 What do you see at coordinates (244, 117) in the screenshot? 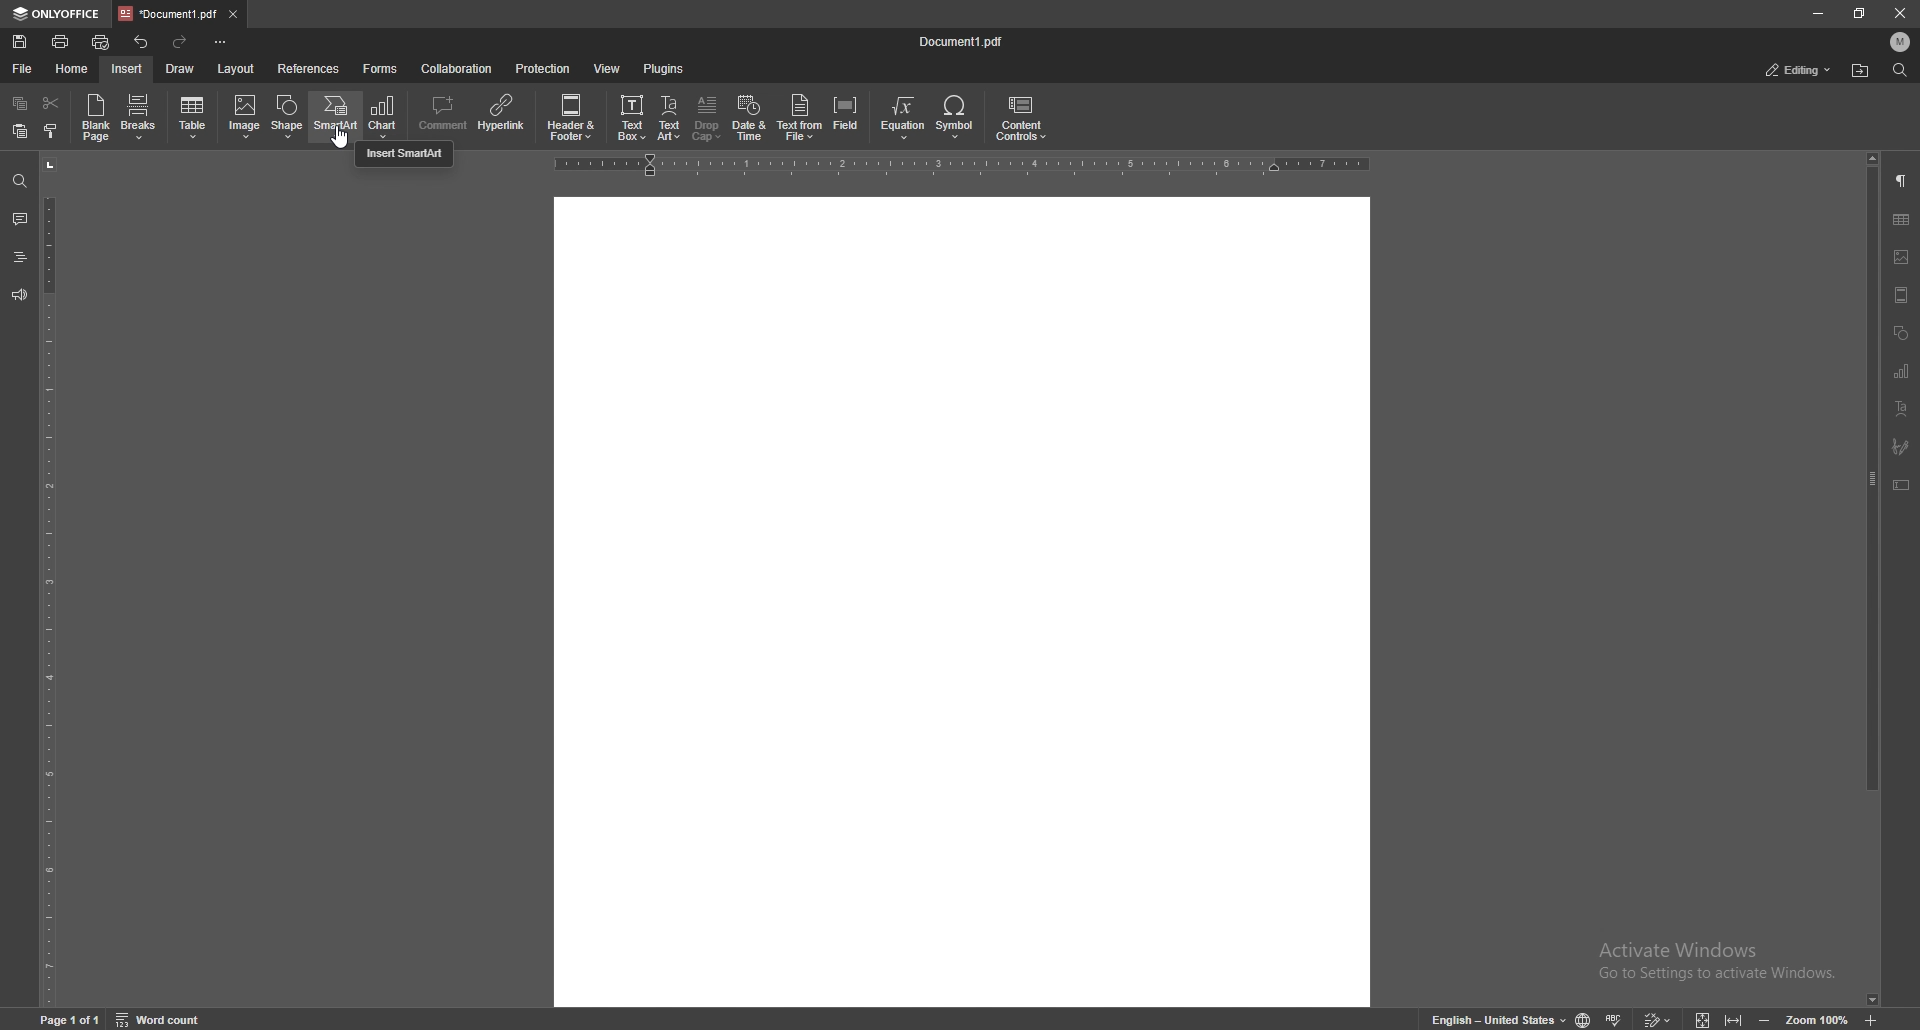
I see `image` at bounding box center [244, 117].